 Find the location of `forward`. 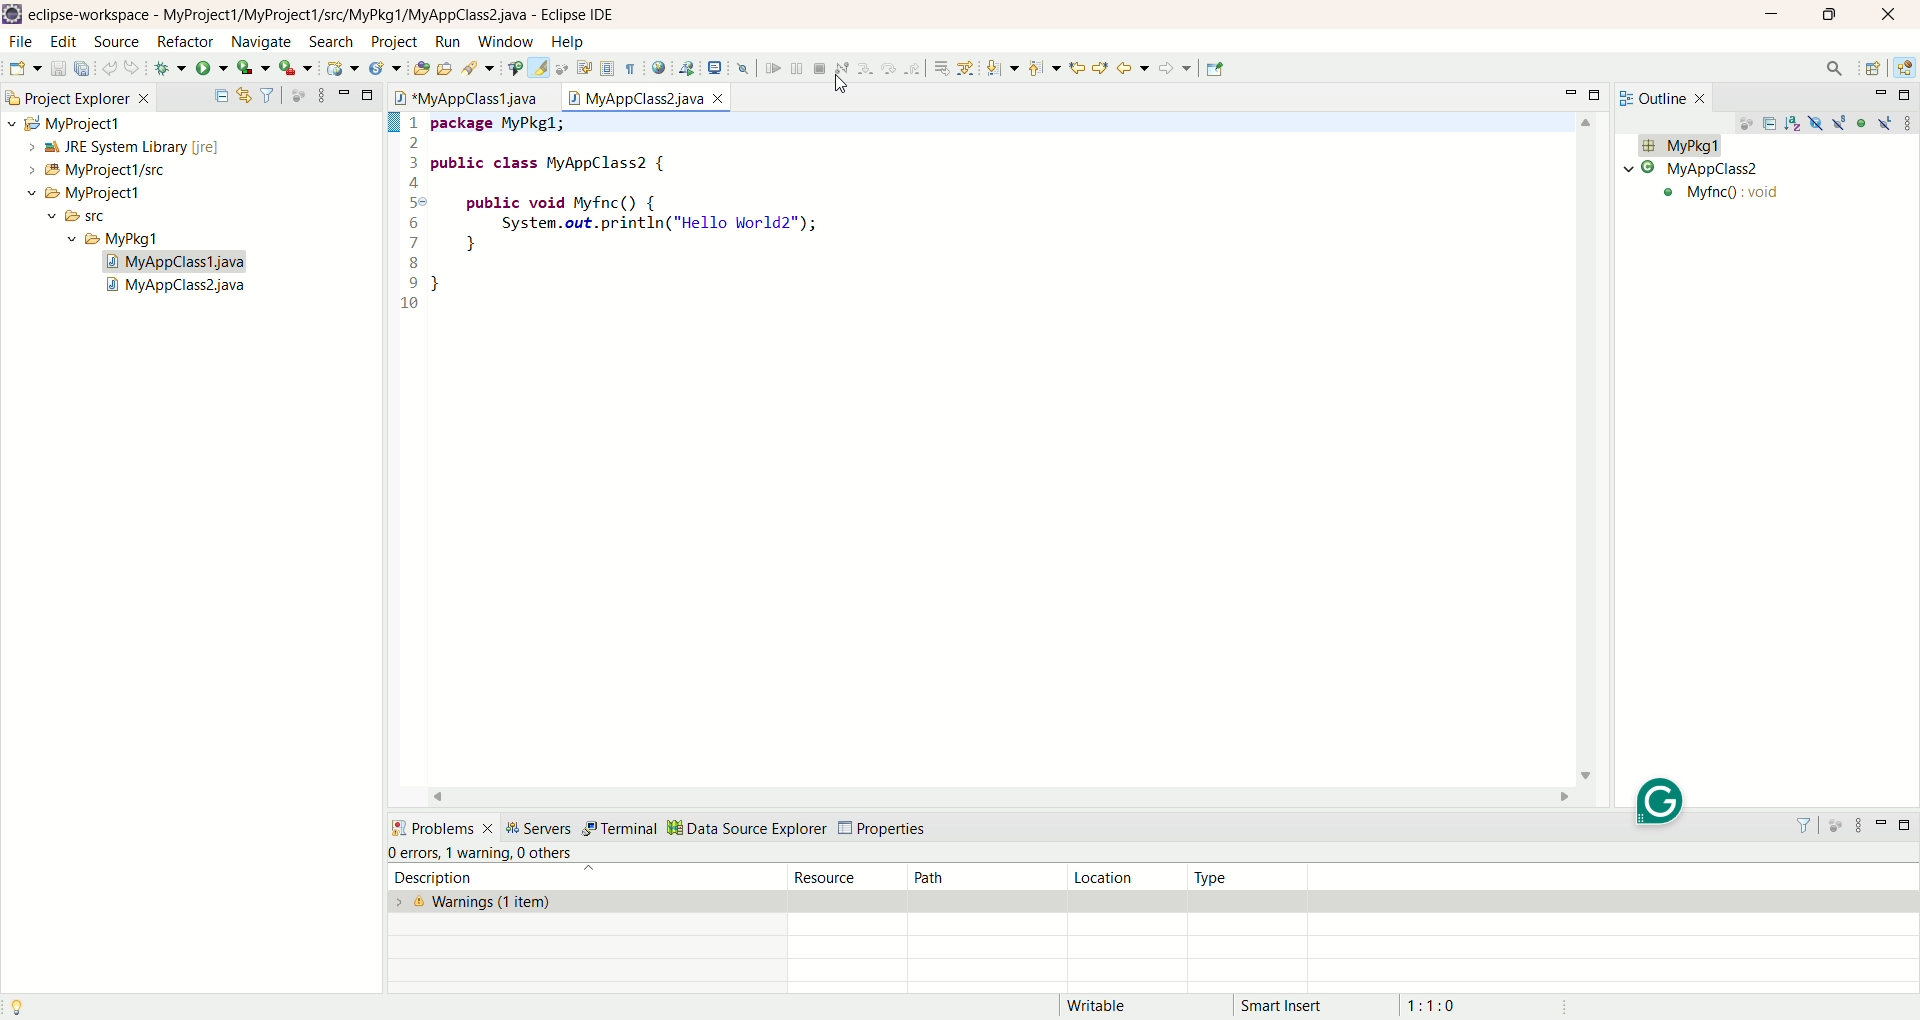

forward is located at coordinates (1175, 68).